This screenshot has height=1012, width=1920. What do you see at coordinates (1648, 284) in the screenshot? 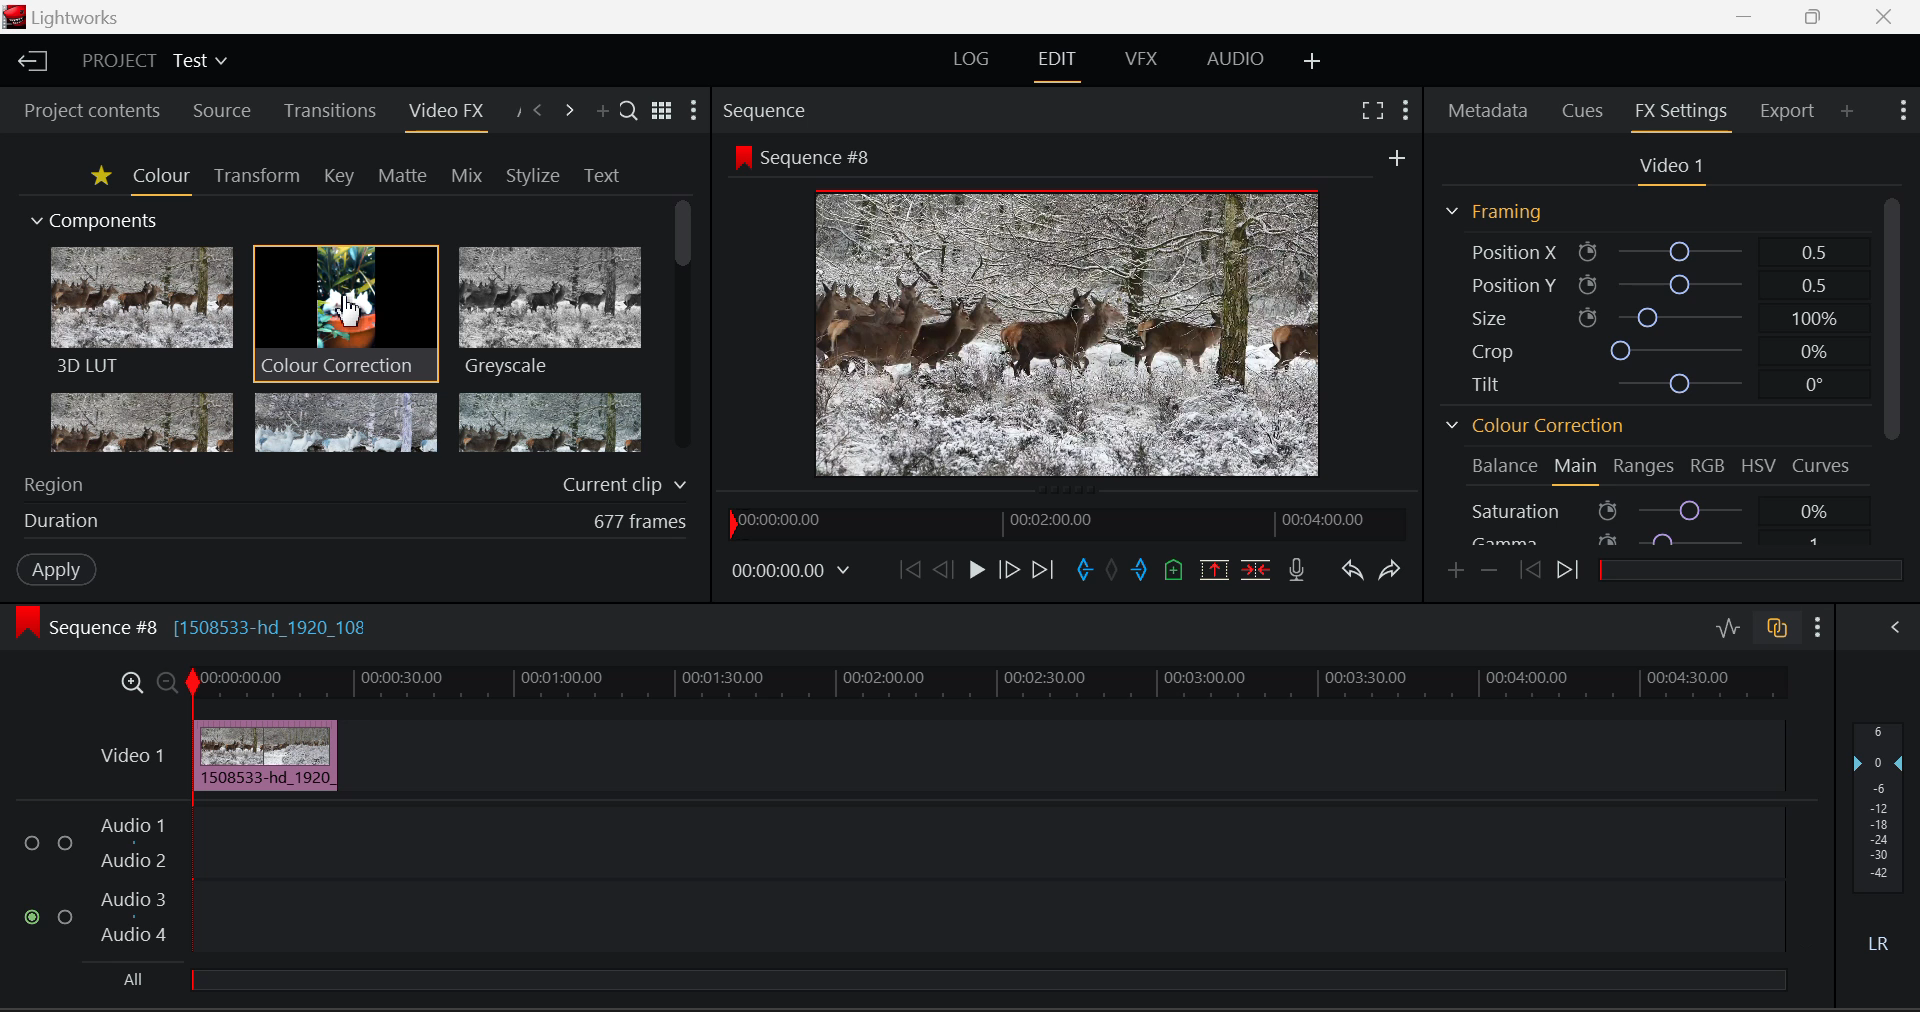
I see `Position Y` at bounding box center [1648, 284].